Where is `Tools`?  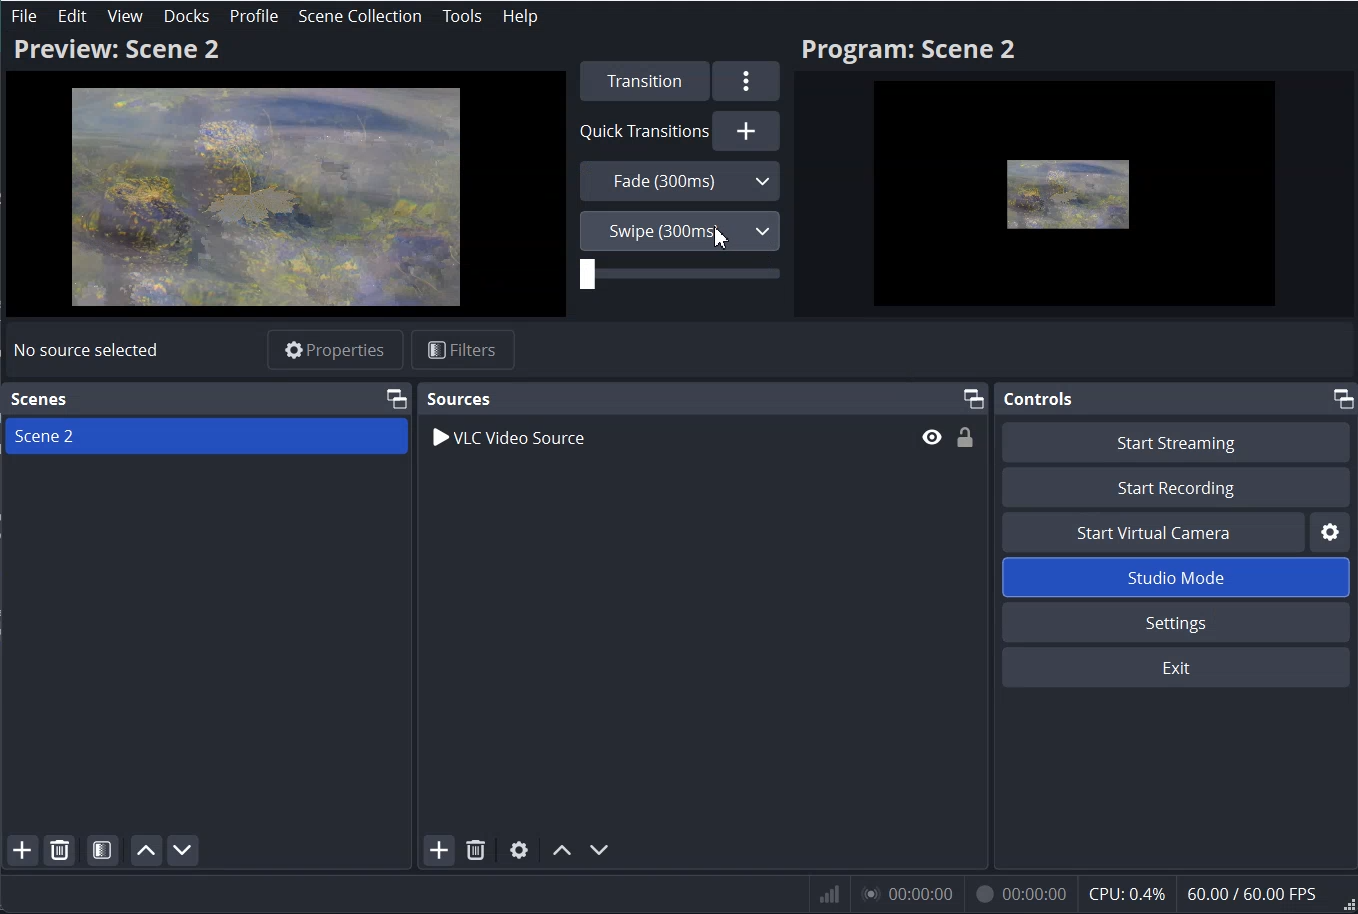 Tools is located at coordinates (462, 16).